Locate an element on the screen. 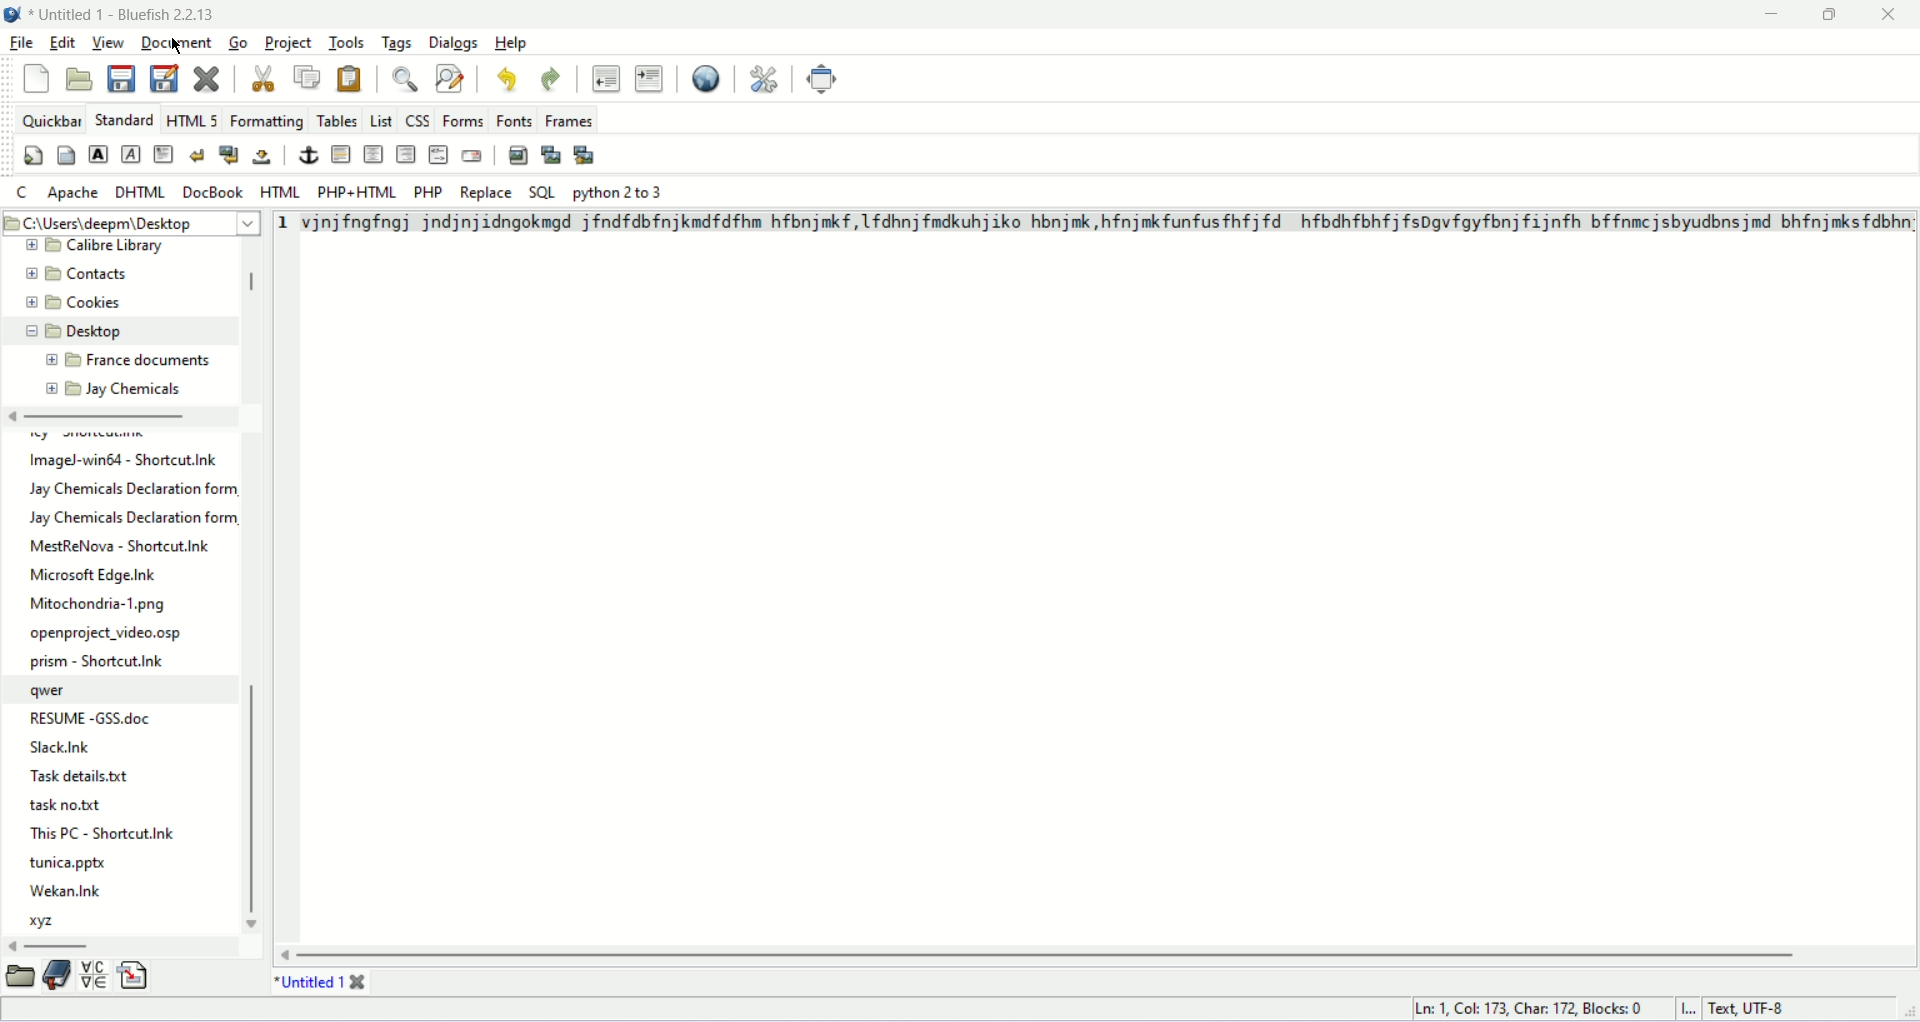 The width and height of the screenshot is (1920, 1022). undo is located at coordinates (511, 83).